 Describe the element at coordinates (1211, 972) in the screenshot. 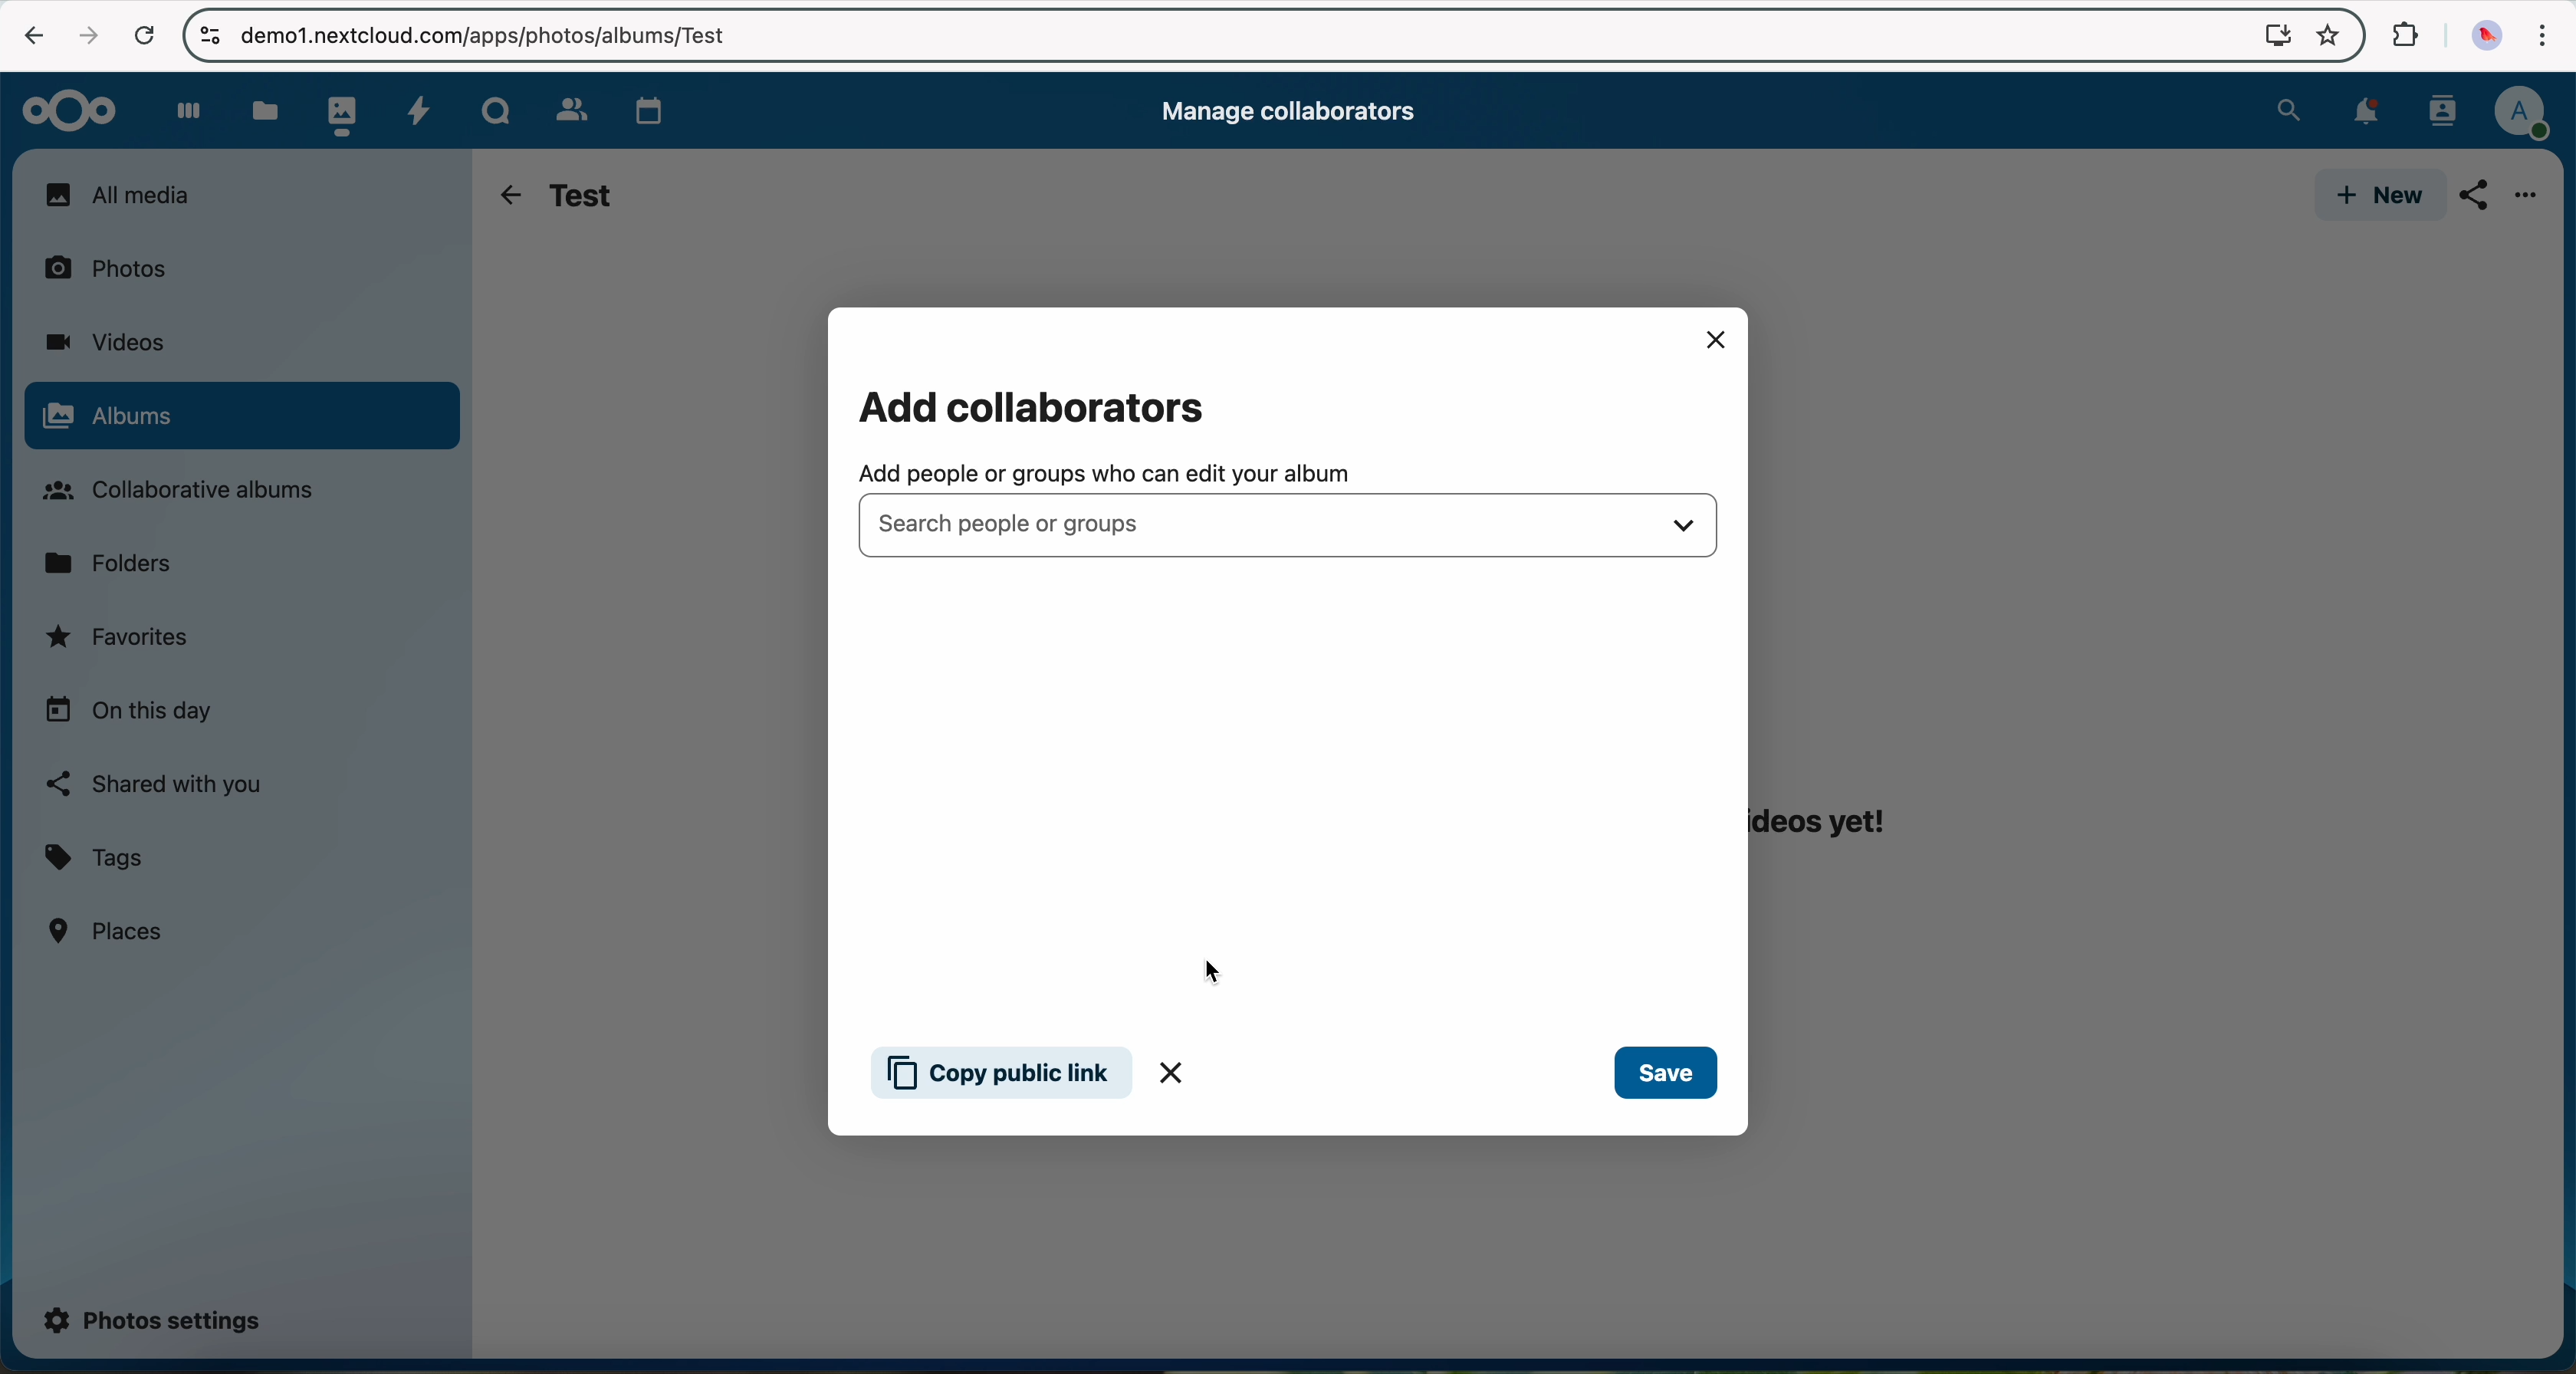

I see `cursor` at that location.